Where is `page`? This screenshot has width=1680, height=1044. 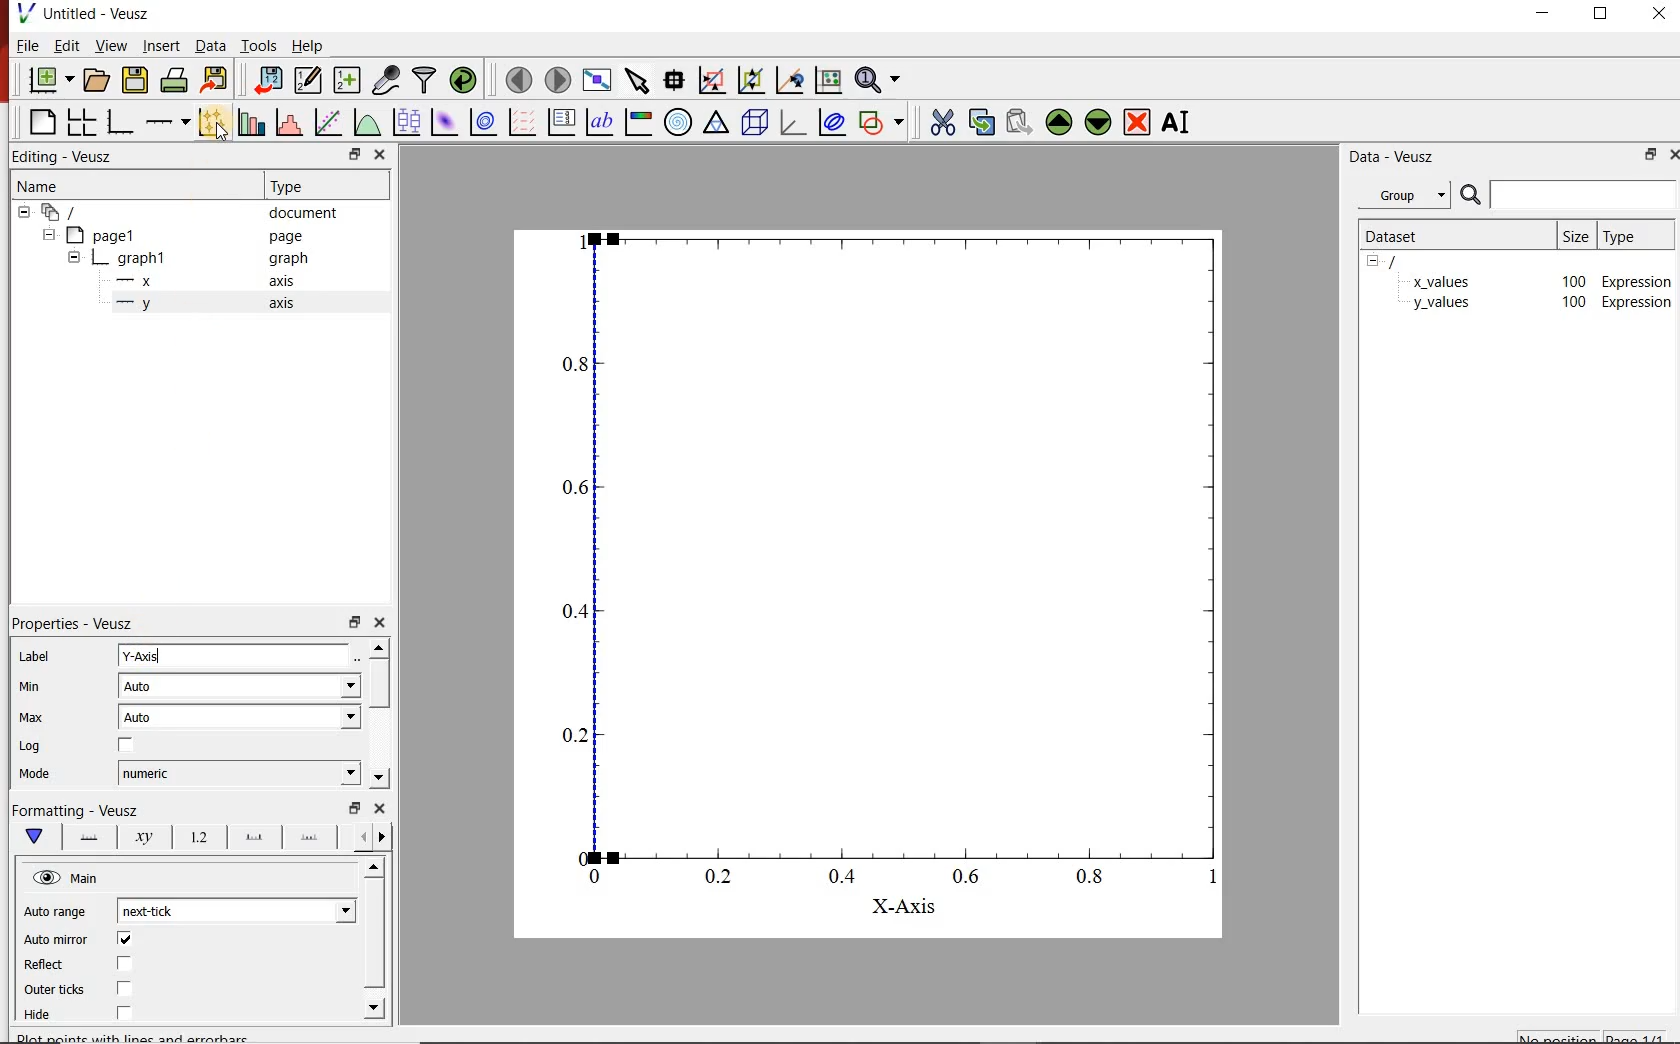 page is located at coordinates (284, 234).